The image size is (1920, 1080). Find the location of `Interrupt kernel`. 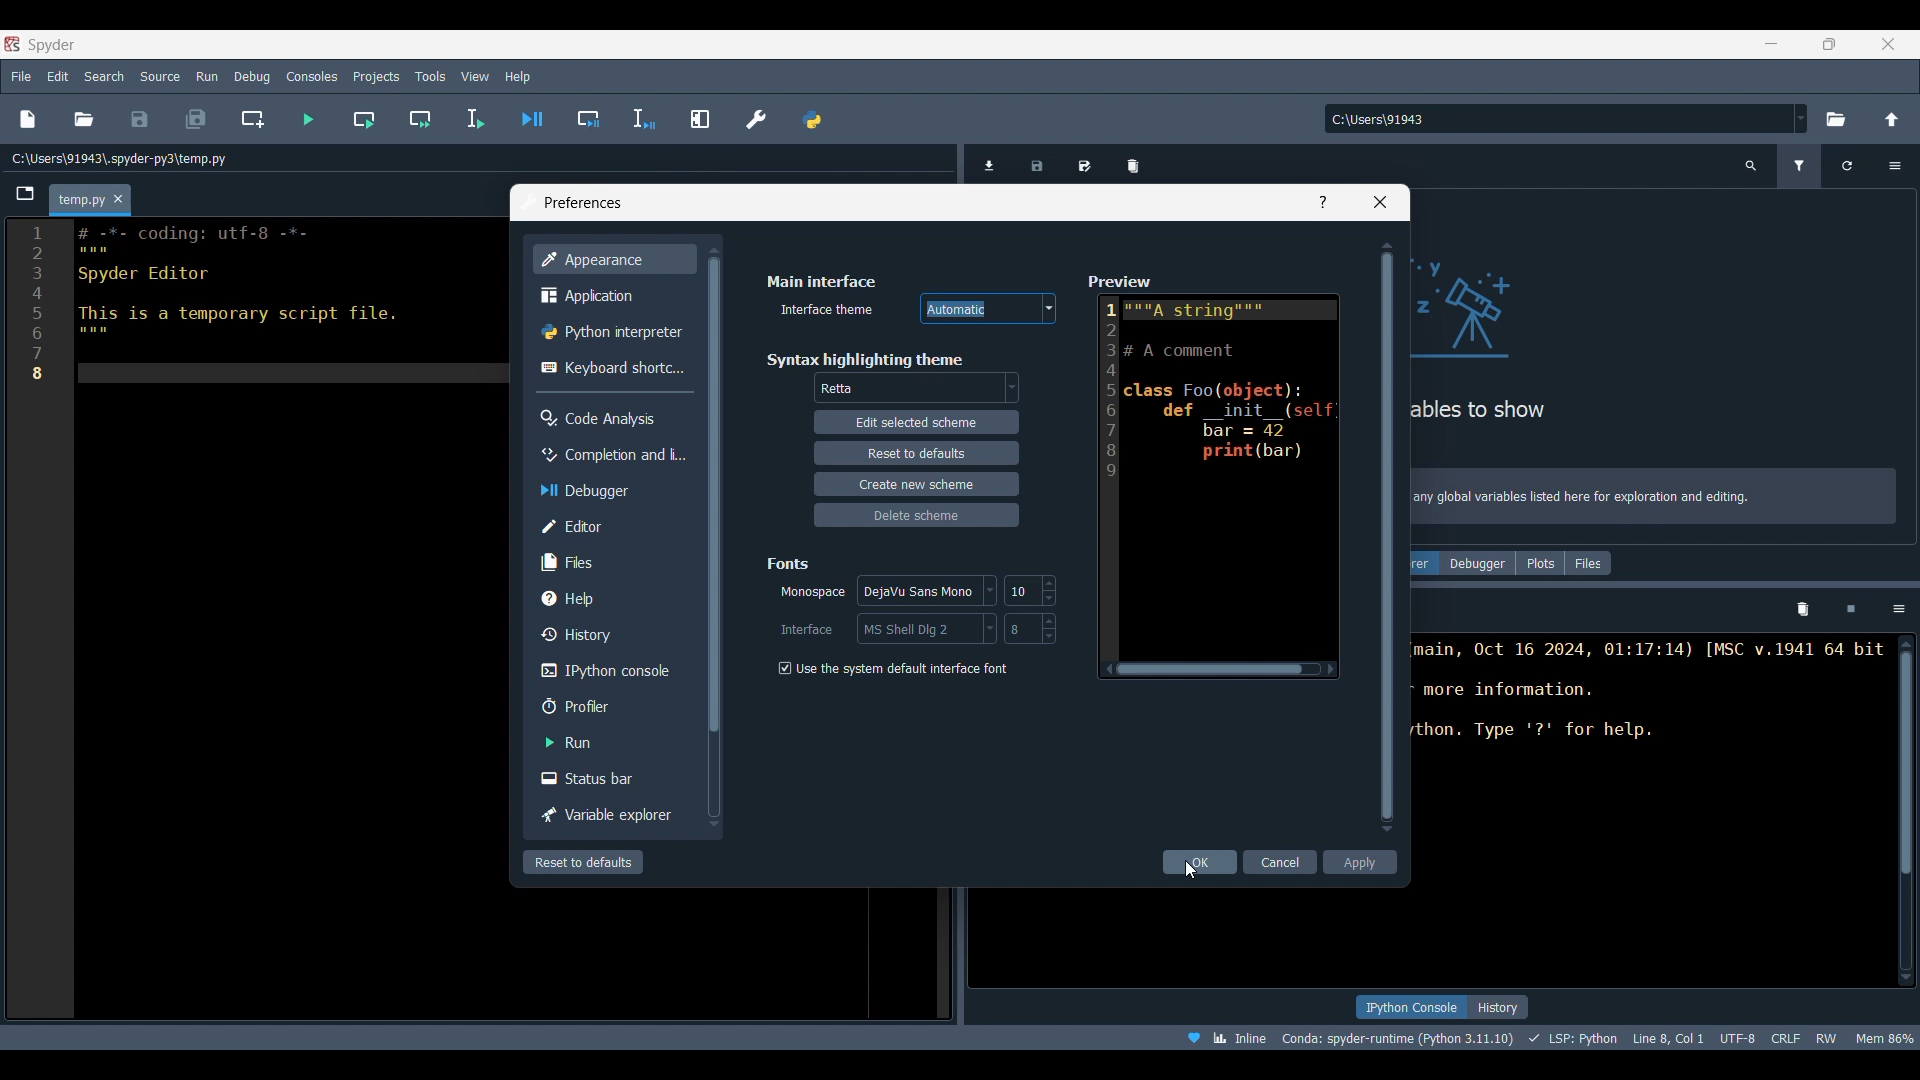

Interrupt kernel is located at coordinates (1851, 610).